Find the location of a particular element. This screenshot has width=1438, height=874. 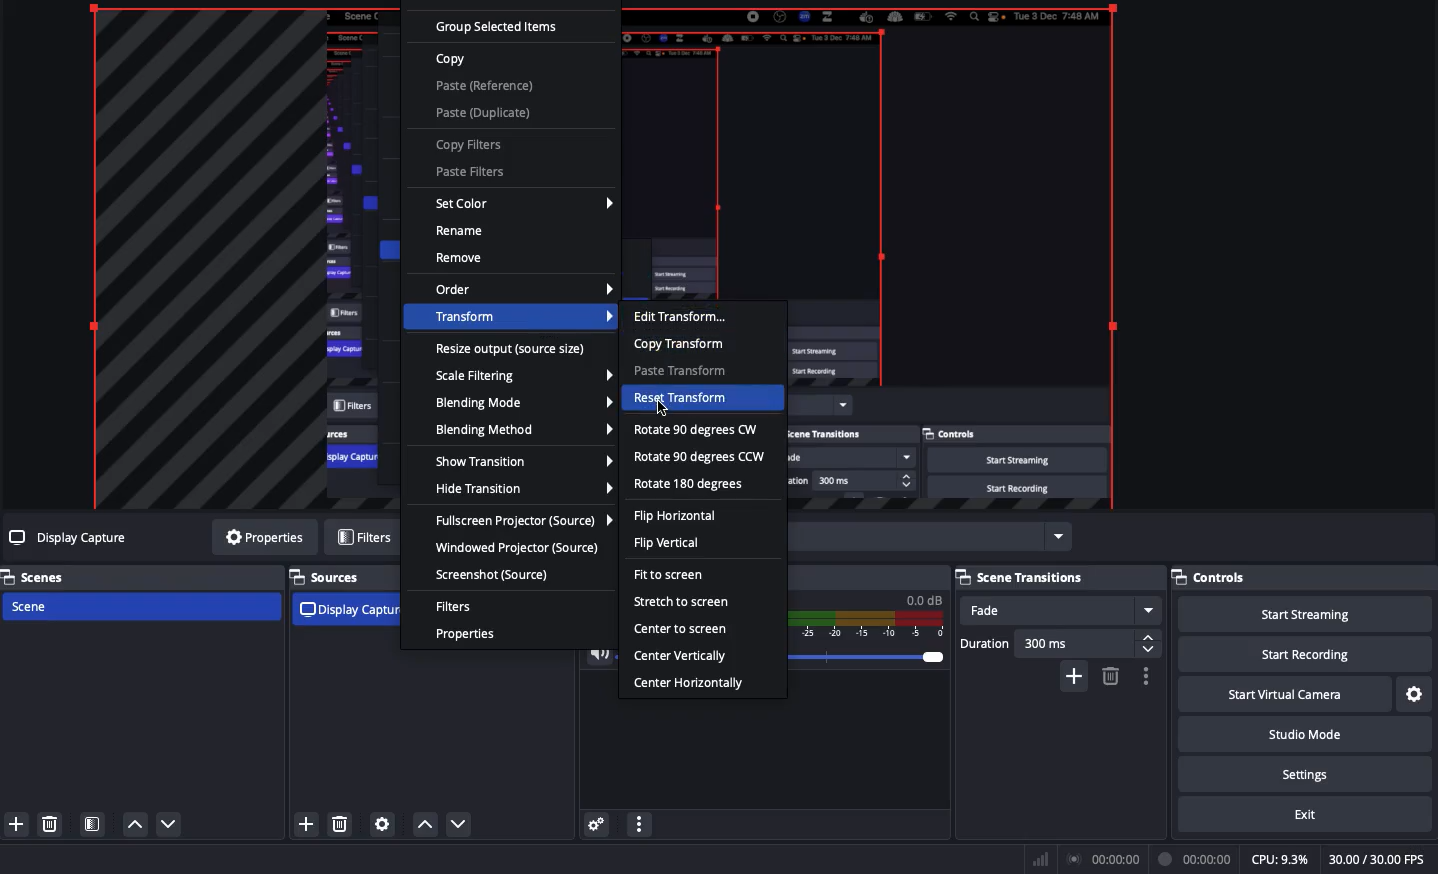

Studio mode is located at coordinates (1304, 734).